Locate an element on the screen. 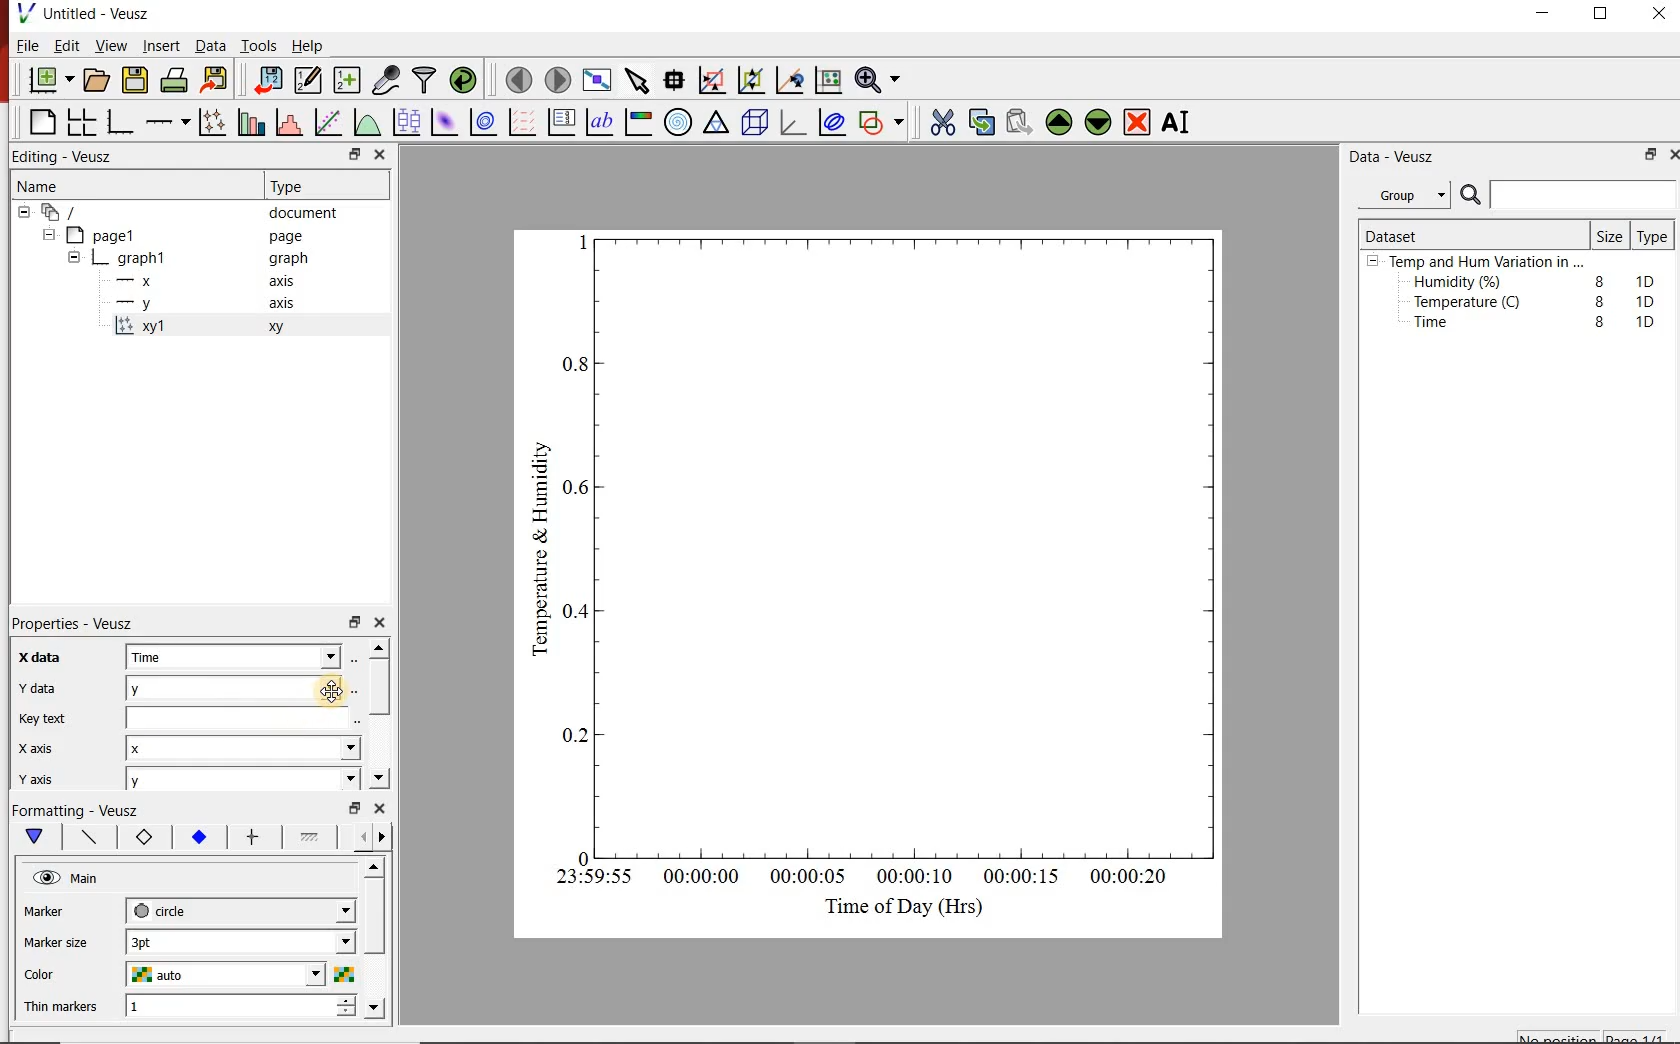 The image size is (1680, 1044). 1D is located at coordinates (1651, 301).